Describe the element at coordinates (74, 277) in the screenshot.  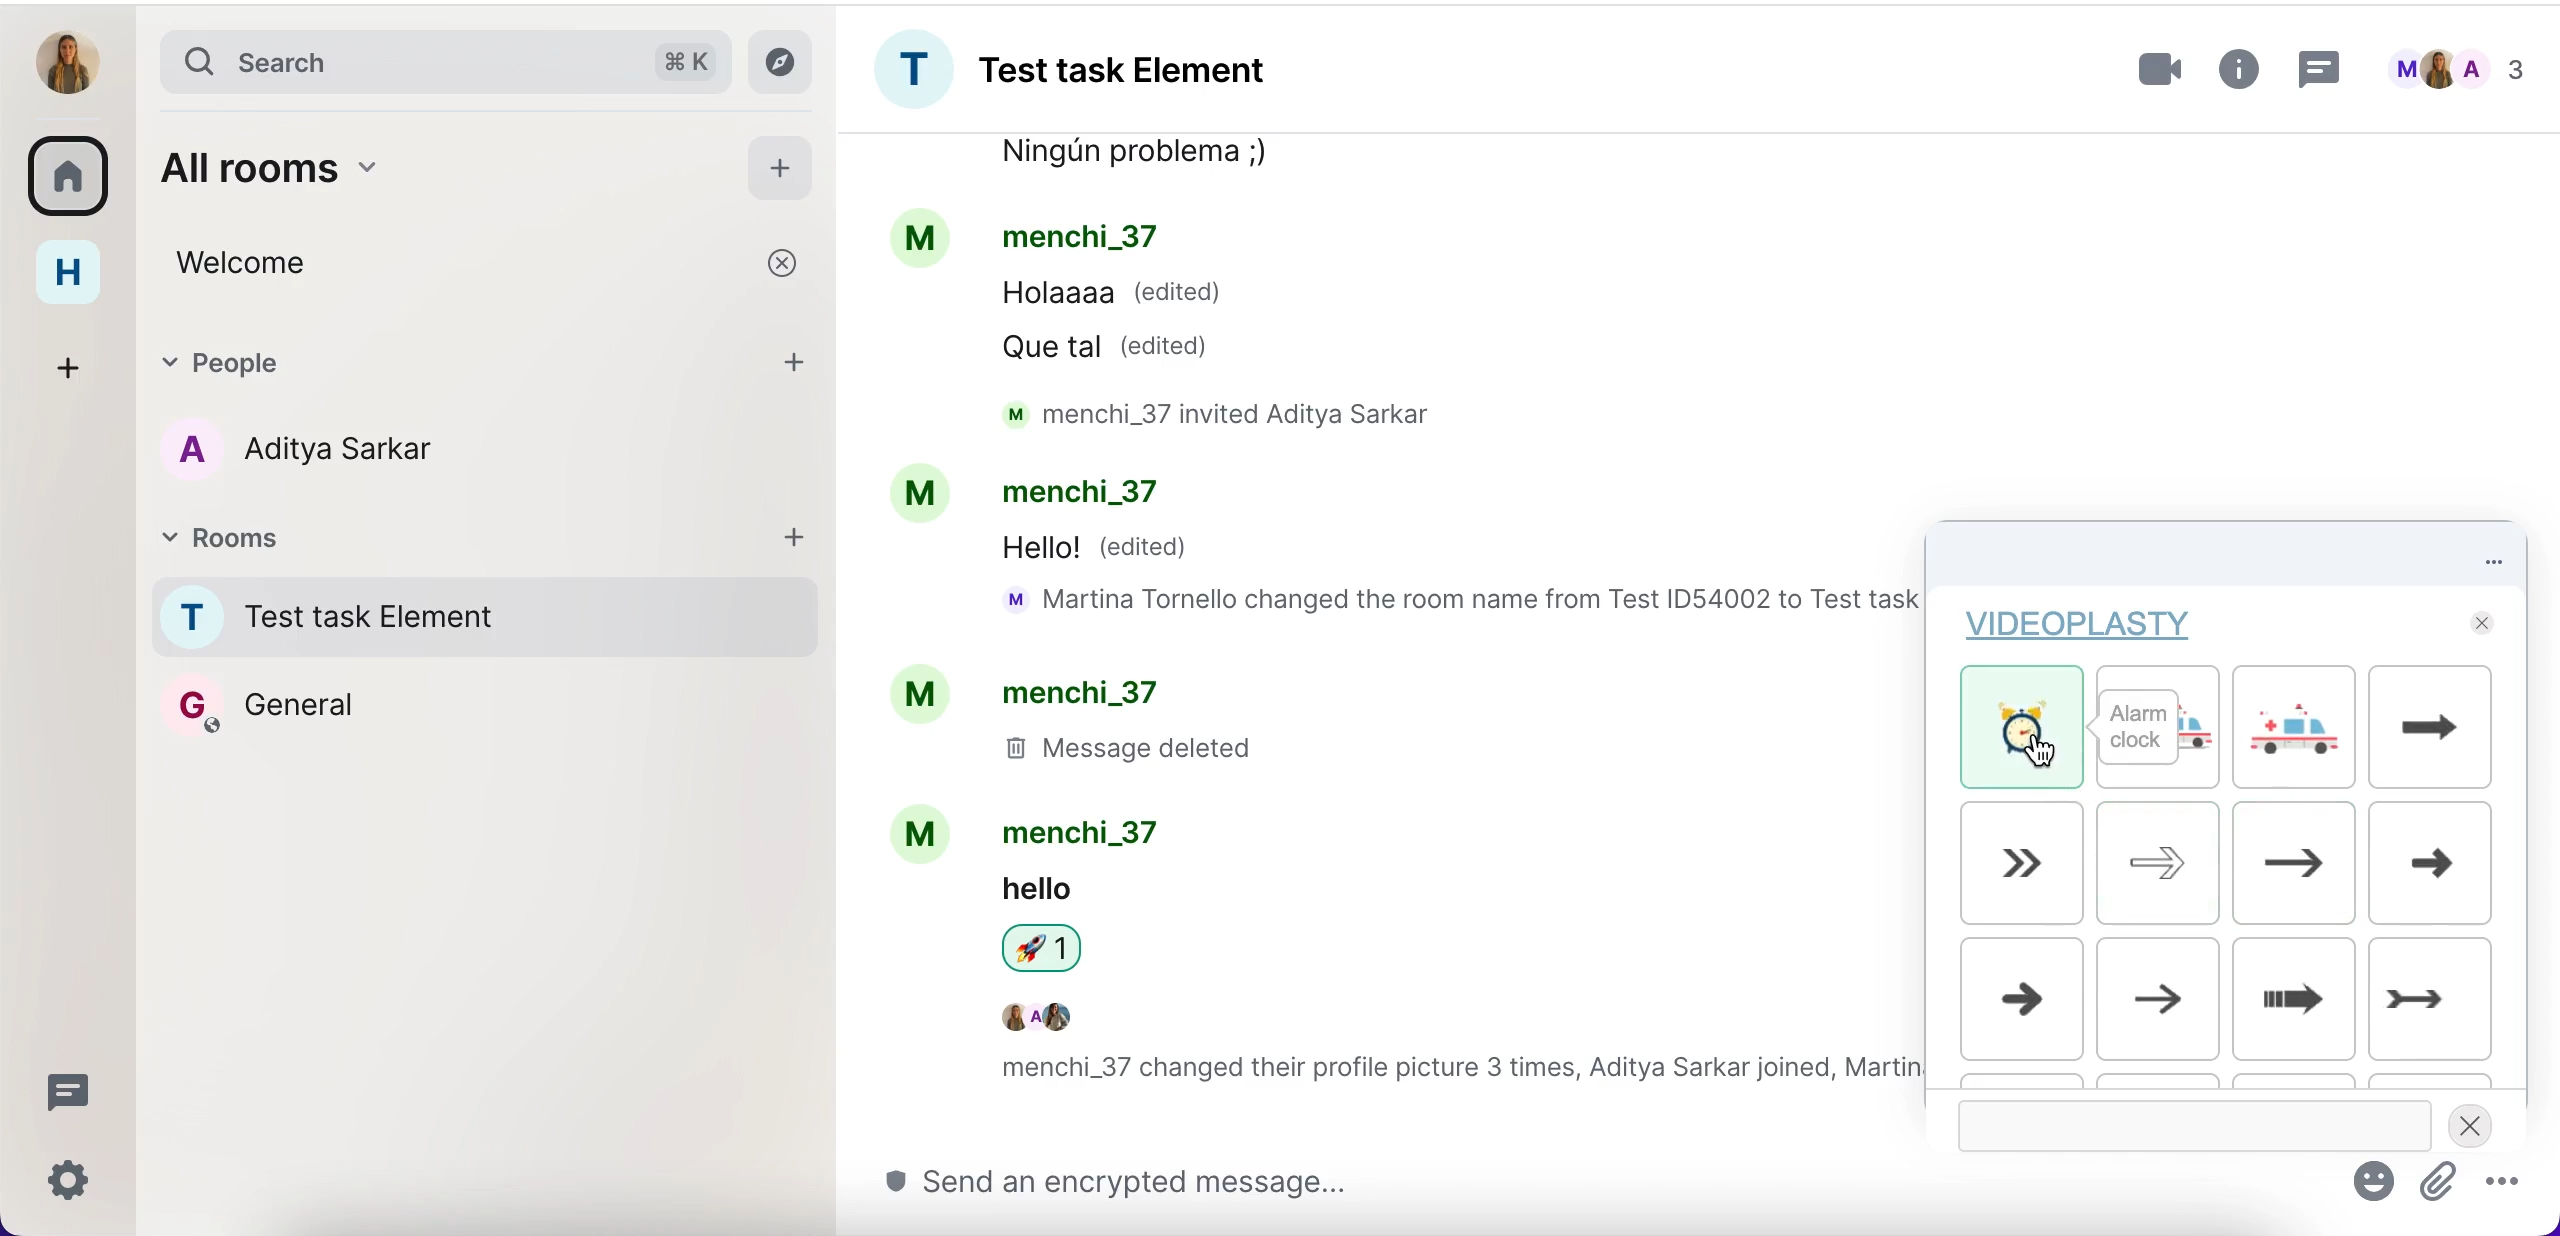
I see `home` at that location.